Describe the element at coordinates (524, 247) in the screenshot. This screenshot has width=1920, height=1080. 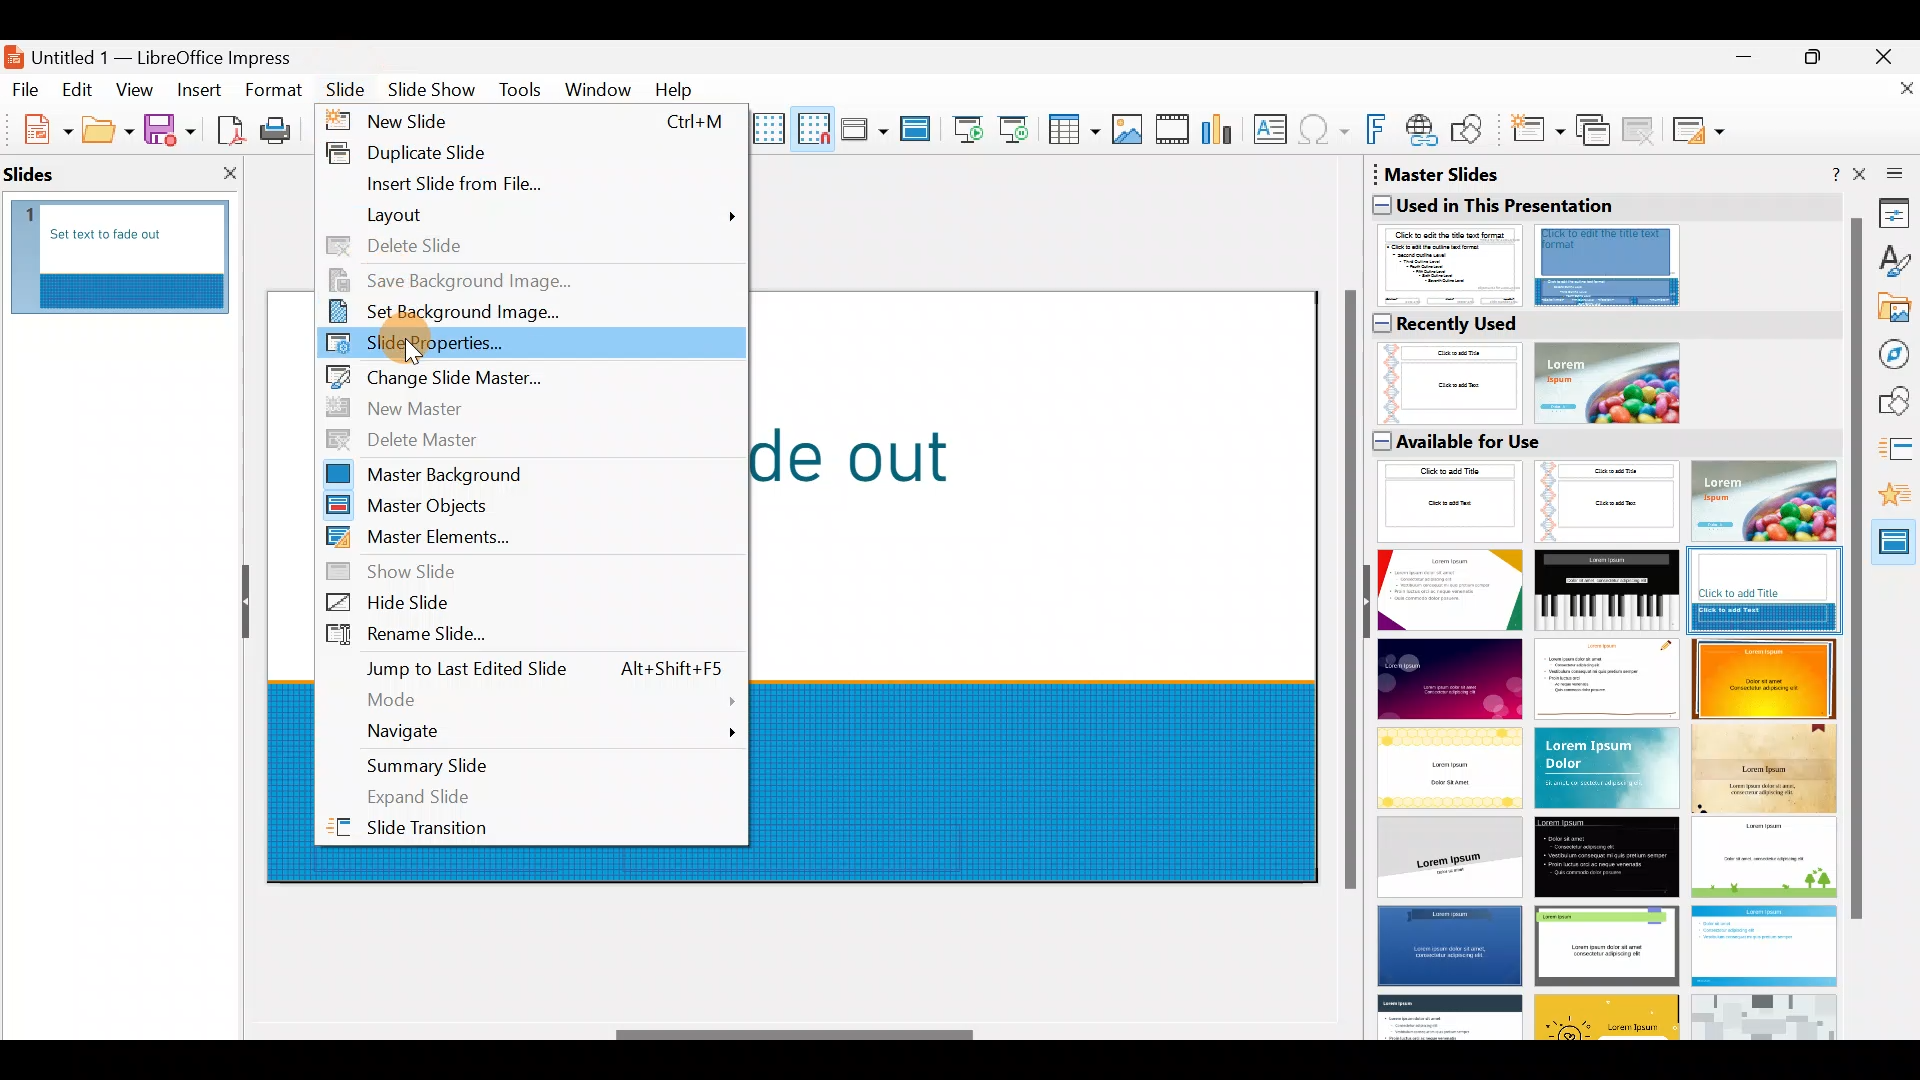
I see `Delete slide` at that location.